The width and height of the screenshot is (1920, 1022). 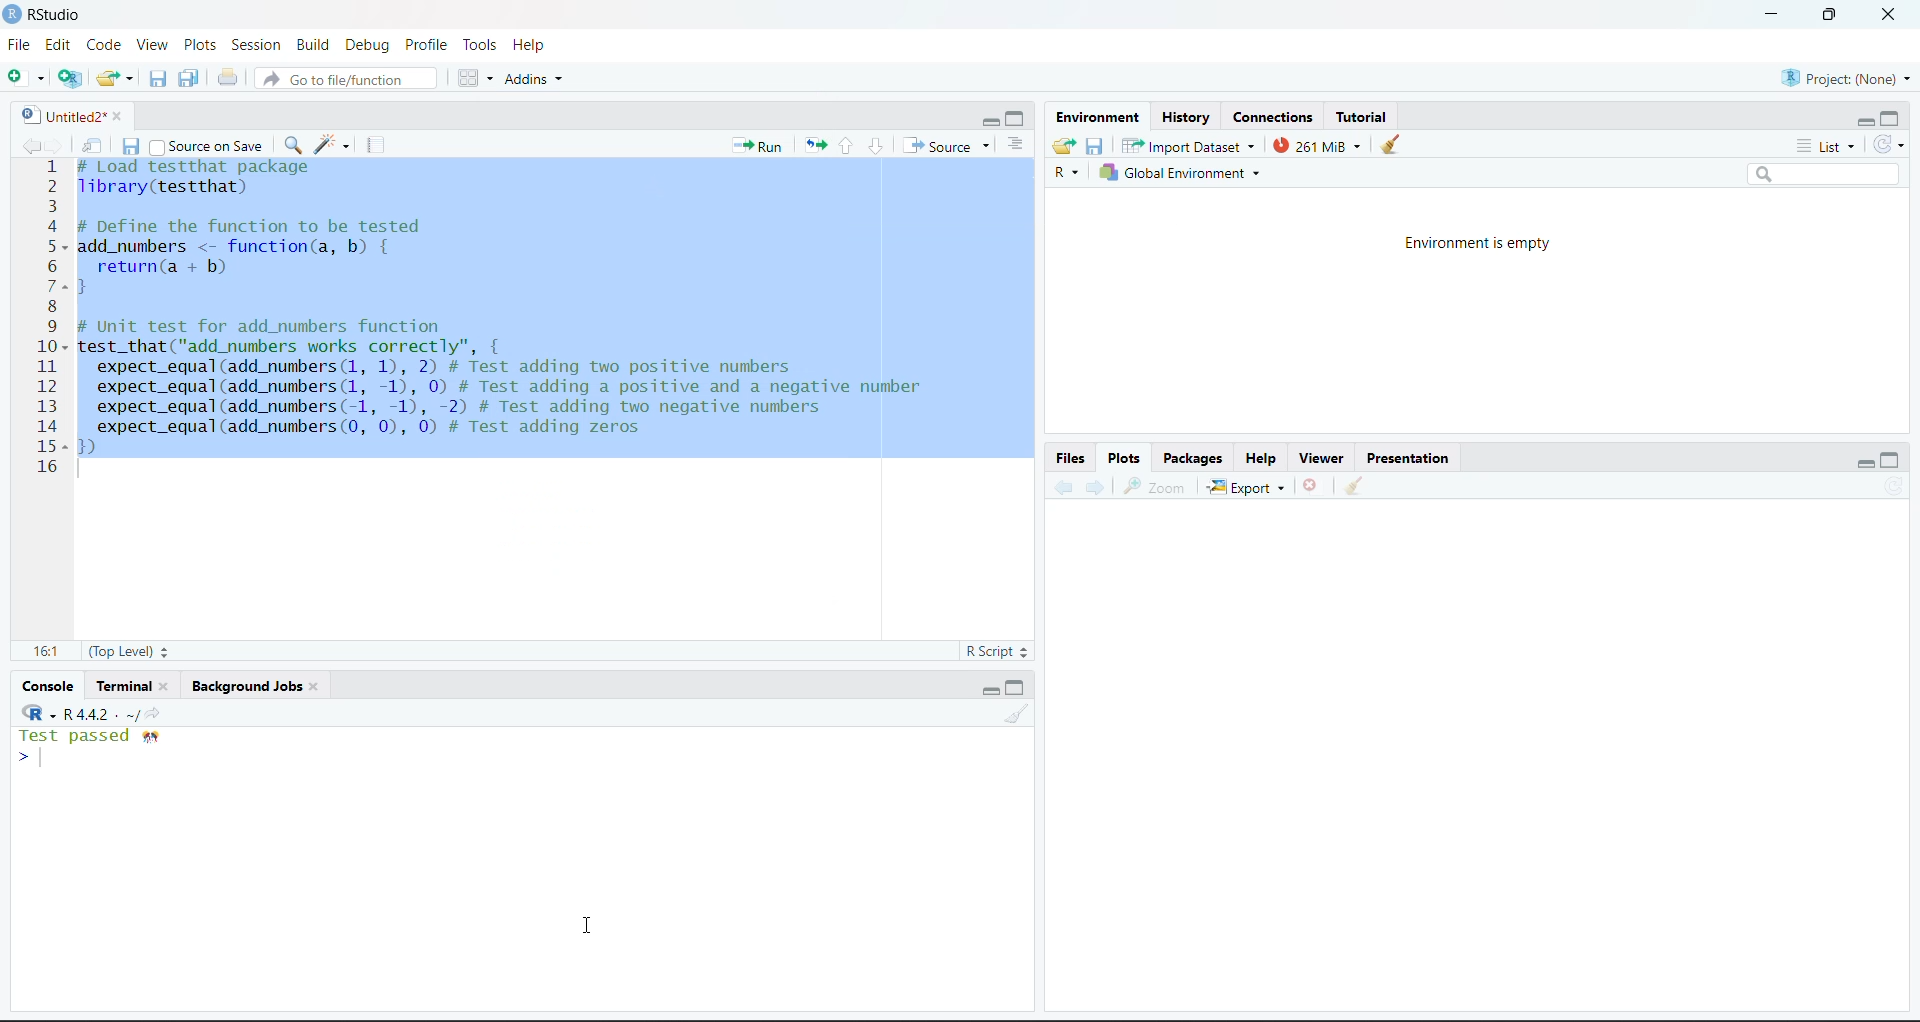 I want to click on Save all the open documents, so click(x=190, y=78).